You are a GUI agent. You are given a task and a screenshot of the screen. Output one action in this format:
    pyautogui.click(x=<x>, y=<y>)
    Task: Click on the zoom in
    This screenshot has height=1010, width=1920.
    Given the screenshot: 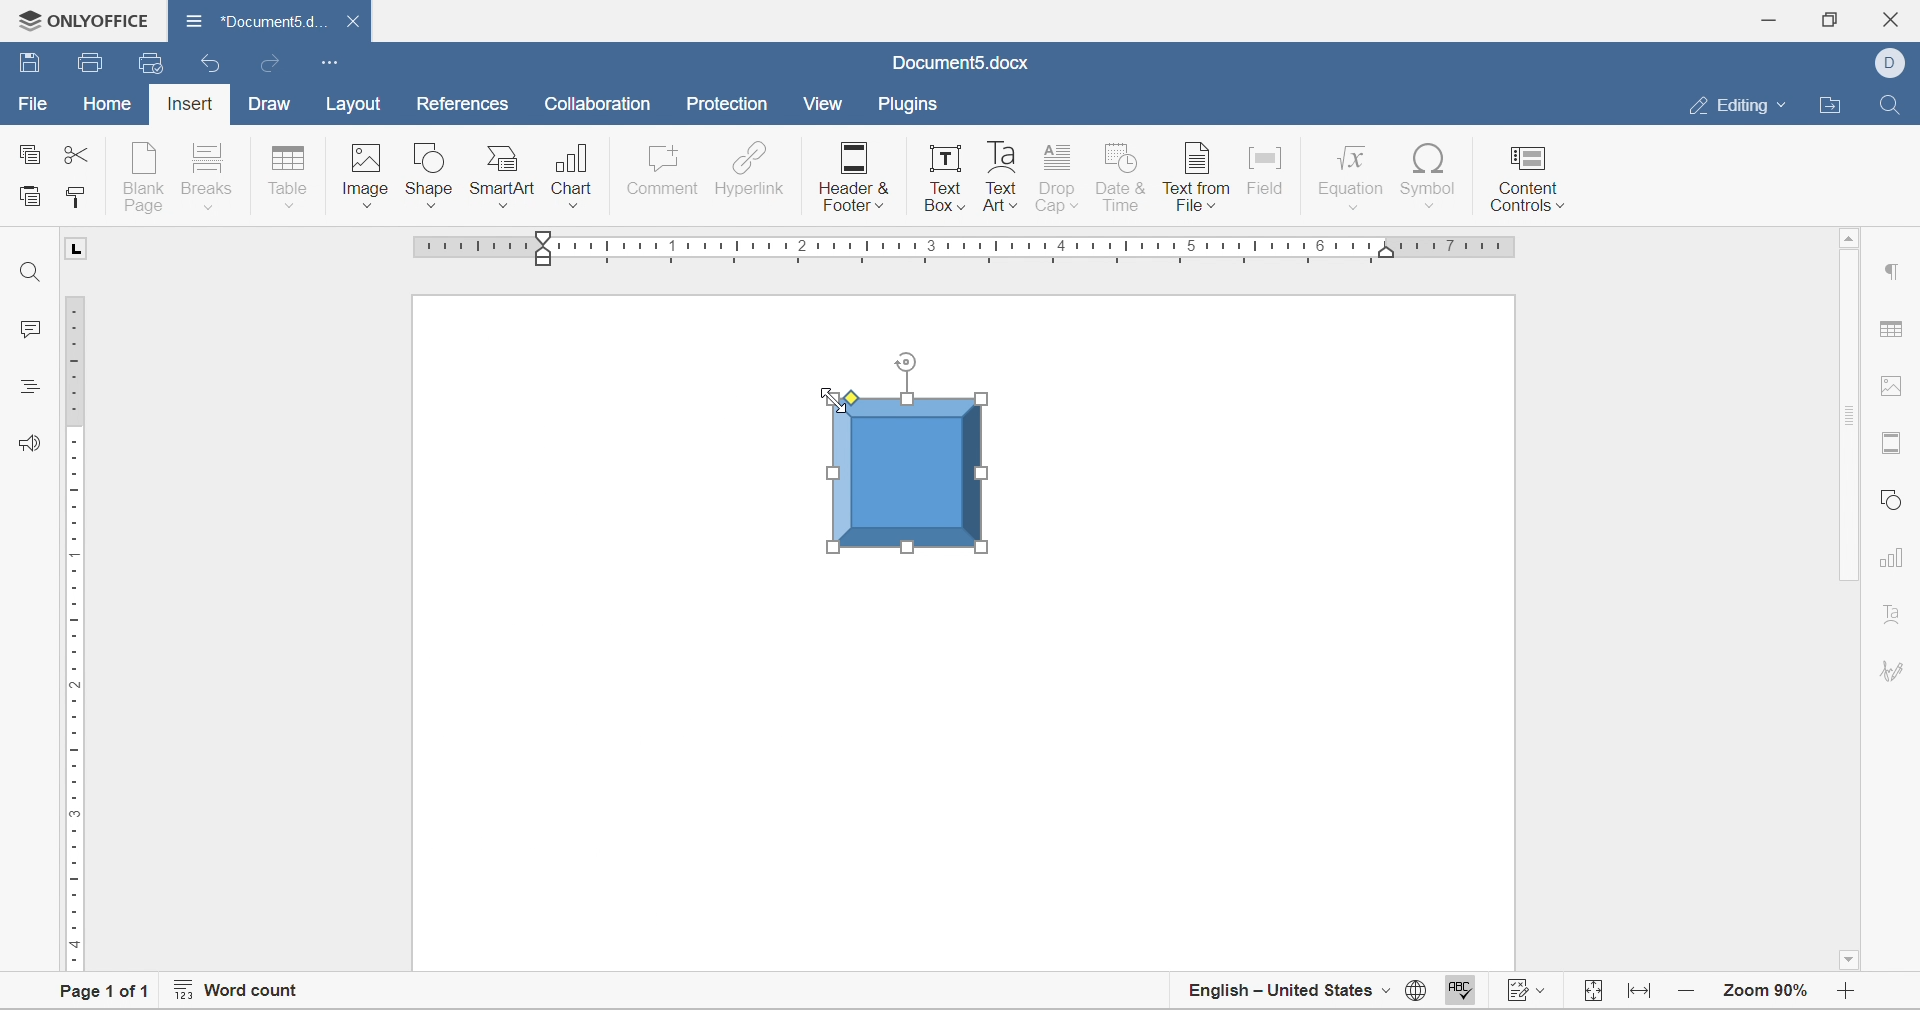 What is the action you would take?
    pyautogui.click(x=1693, y=995)
    